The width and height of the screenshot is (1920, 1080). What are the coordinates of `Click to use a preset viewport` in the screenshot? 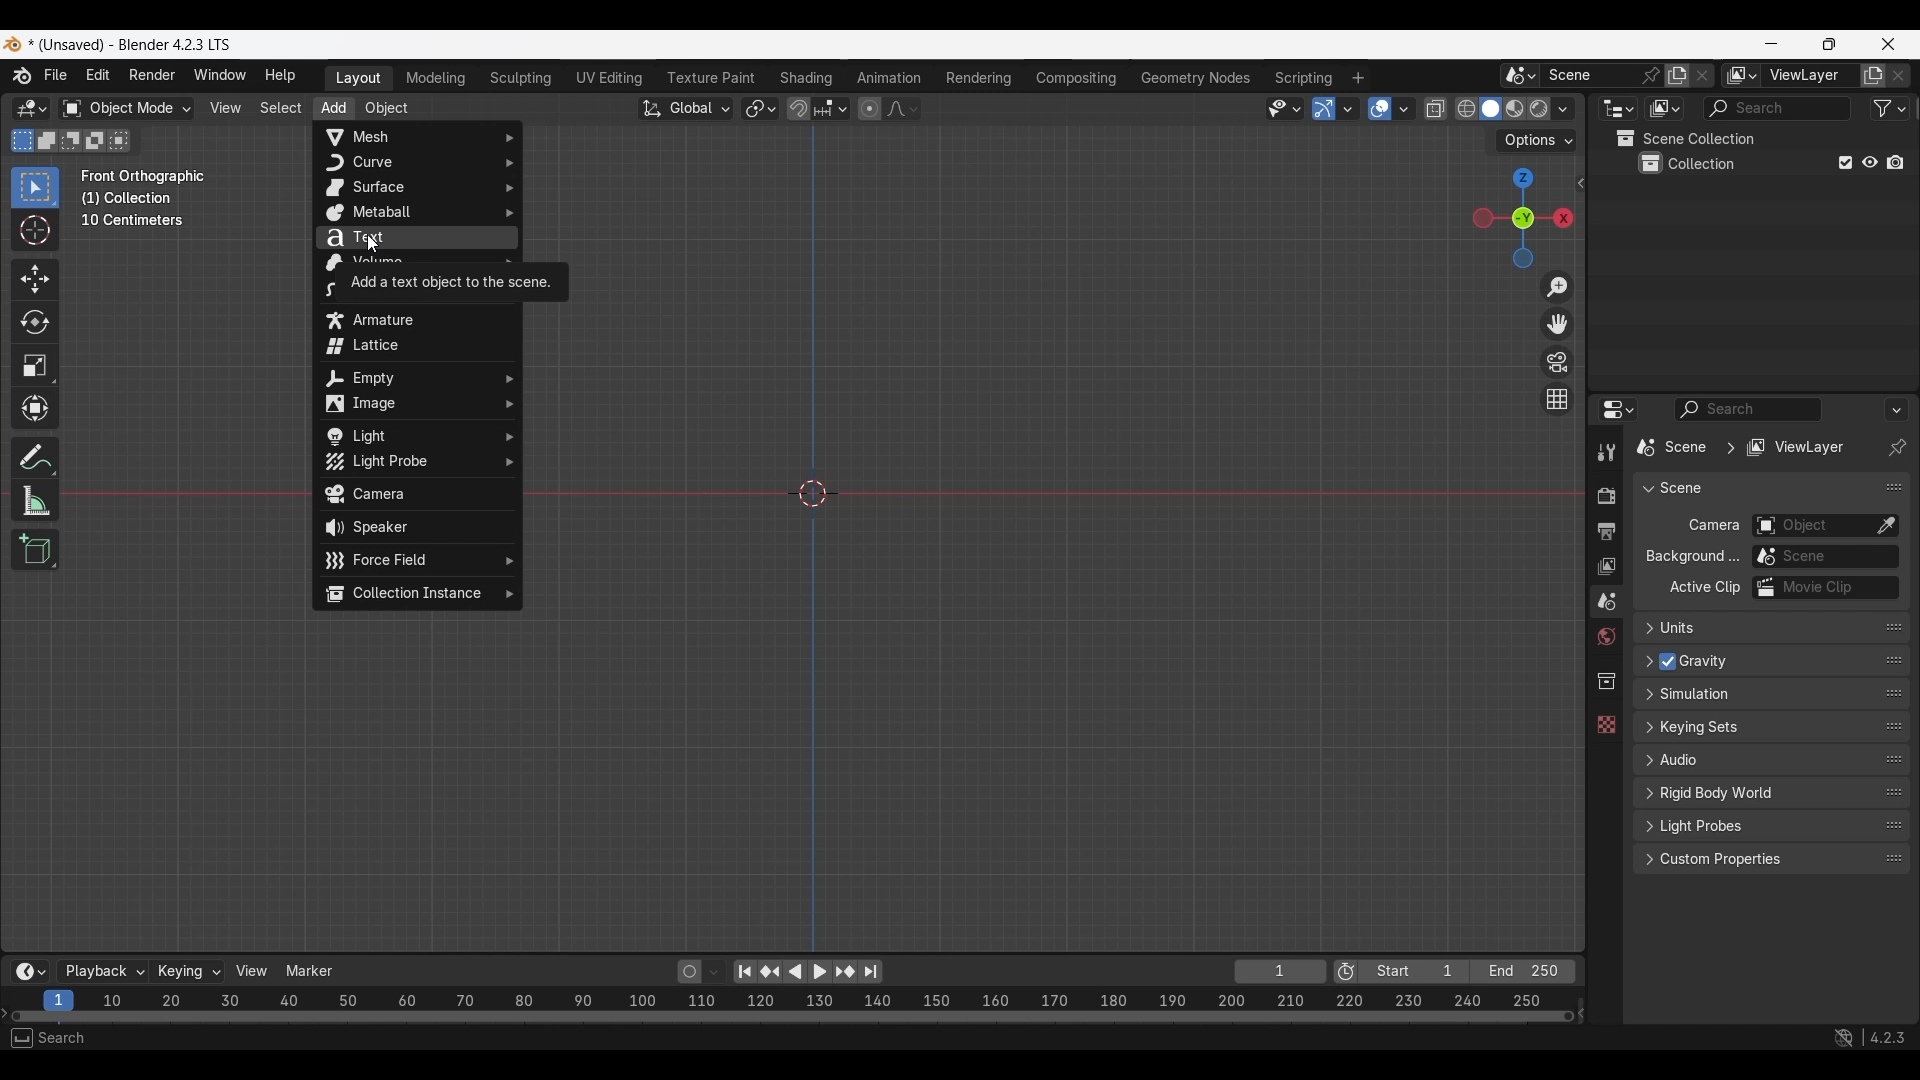 It's located at (1518, 218).